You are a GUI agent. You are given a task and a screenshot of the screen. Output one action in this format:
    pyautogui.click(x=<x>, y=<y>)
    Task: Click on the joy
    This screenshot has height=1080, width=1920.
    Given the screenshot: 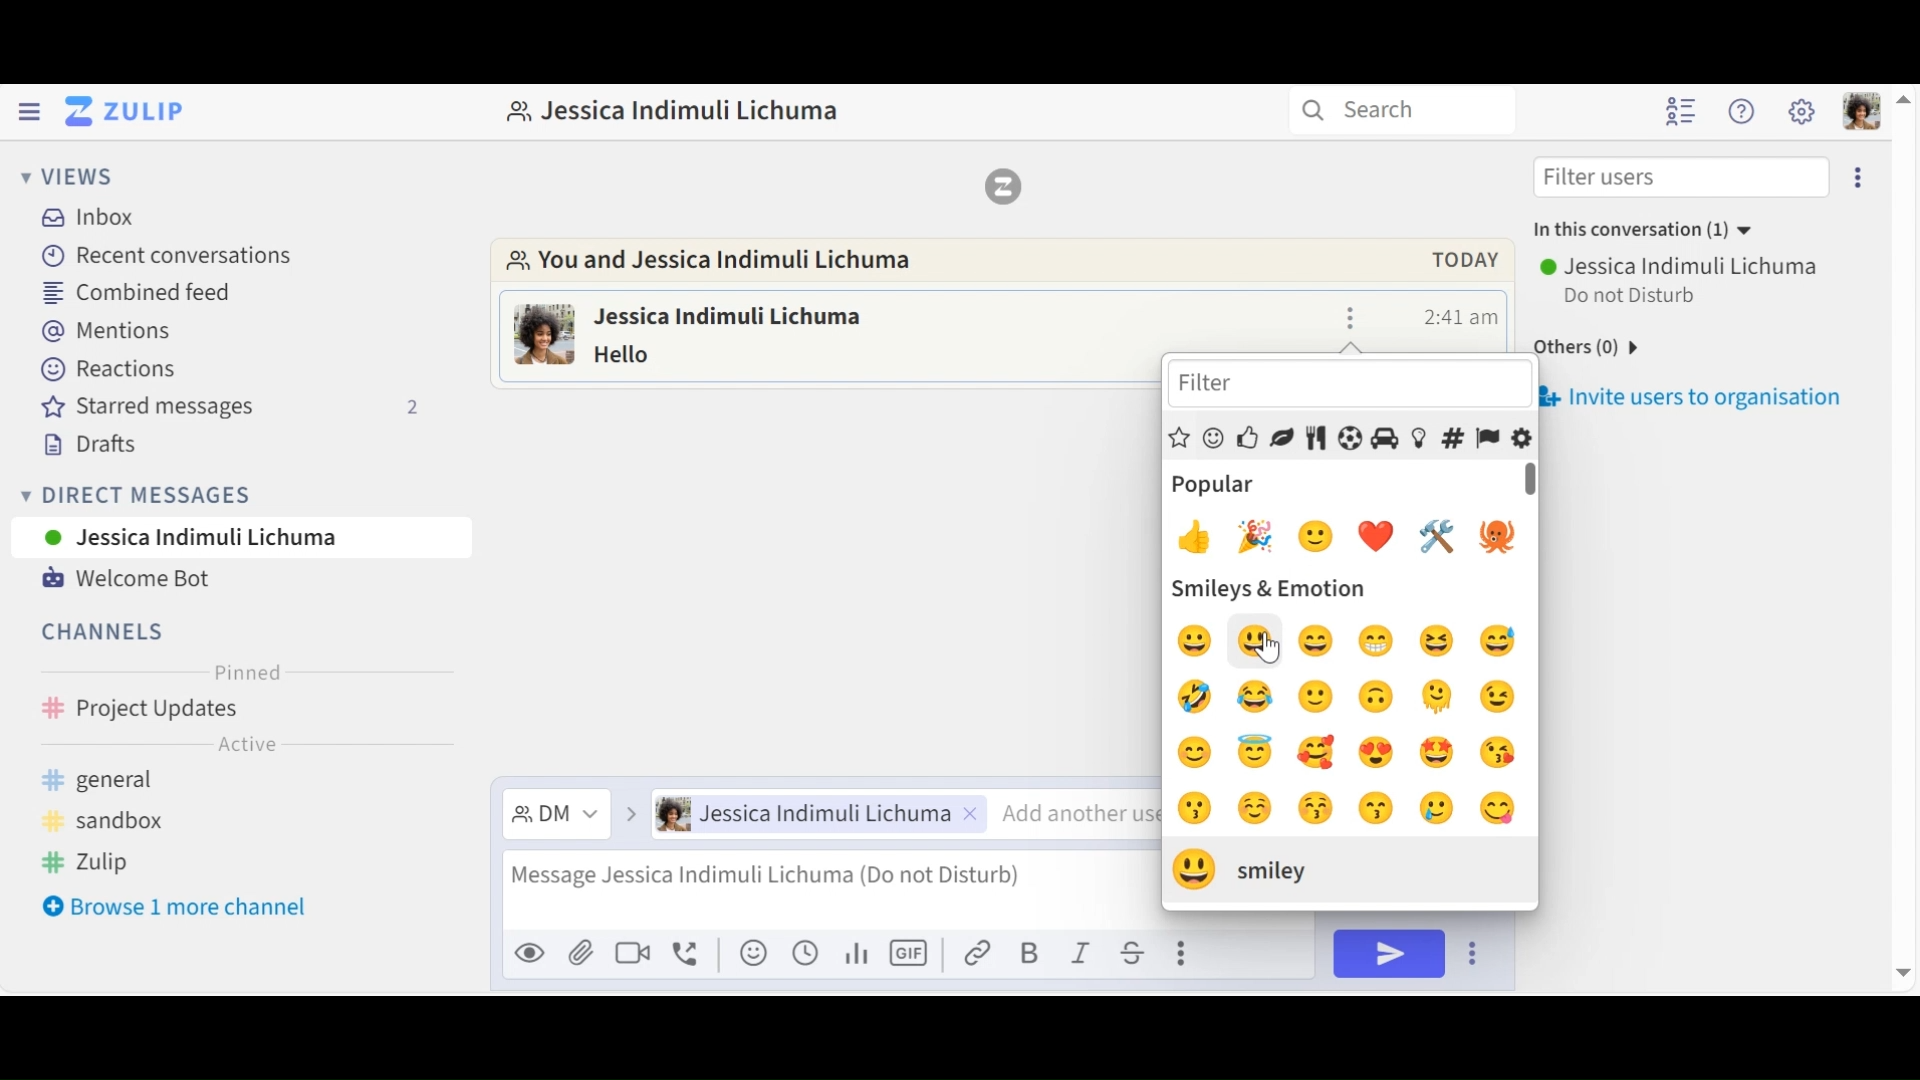 What is the action you would take?
    pyautogui.click(x=1263, y=698)
    